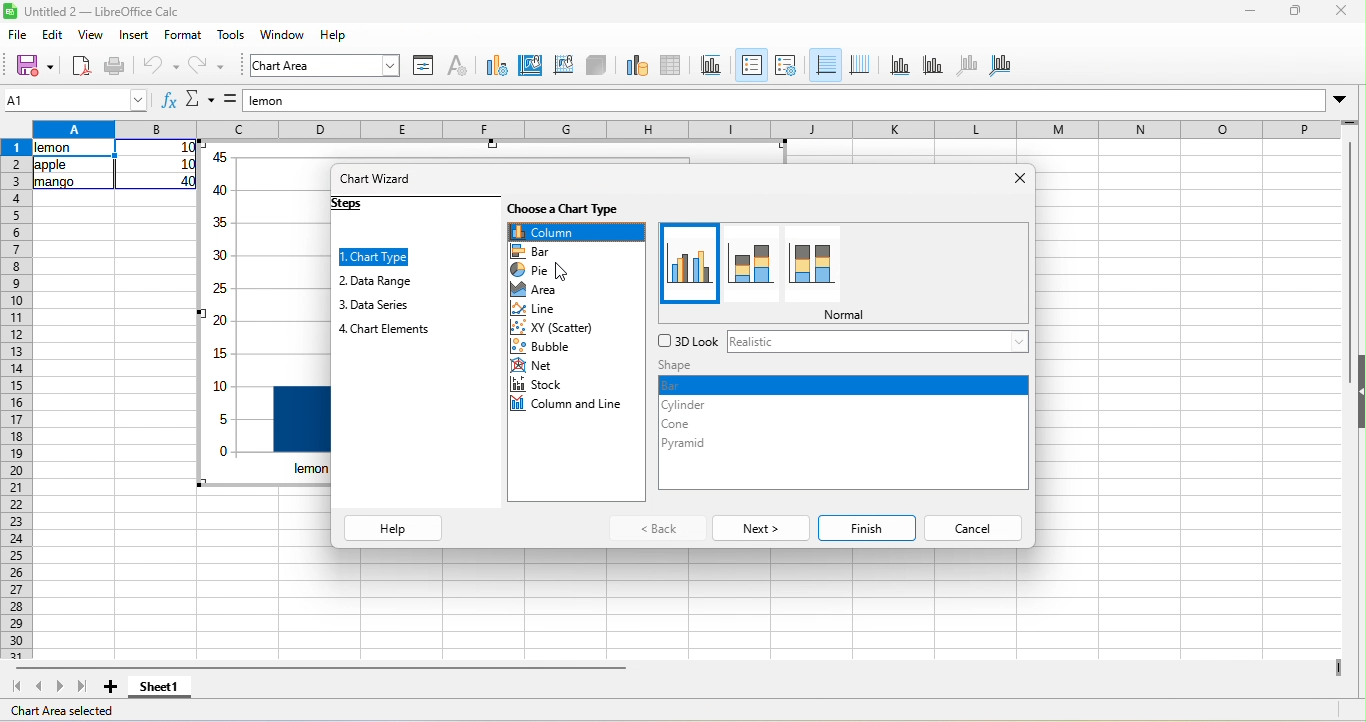  I want to click on all axes, so click(1003, 64).